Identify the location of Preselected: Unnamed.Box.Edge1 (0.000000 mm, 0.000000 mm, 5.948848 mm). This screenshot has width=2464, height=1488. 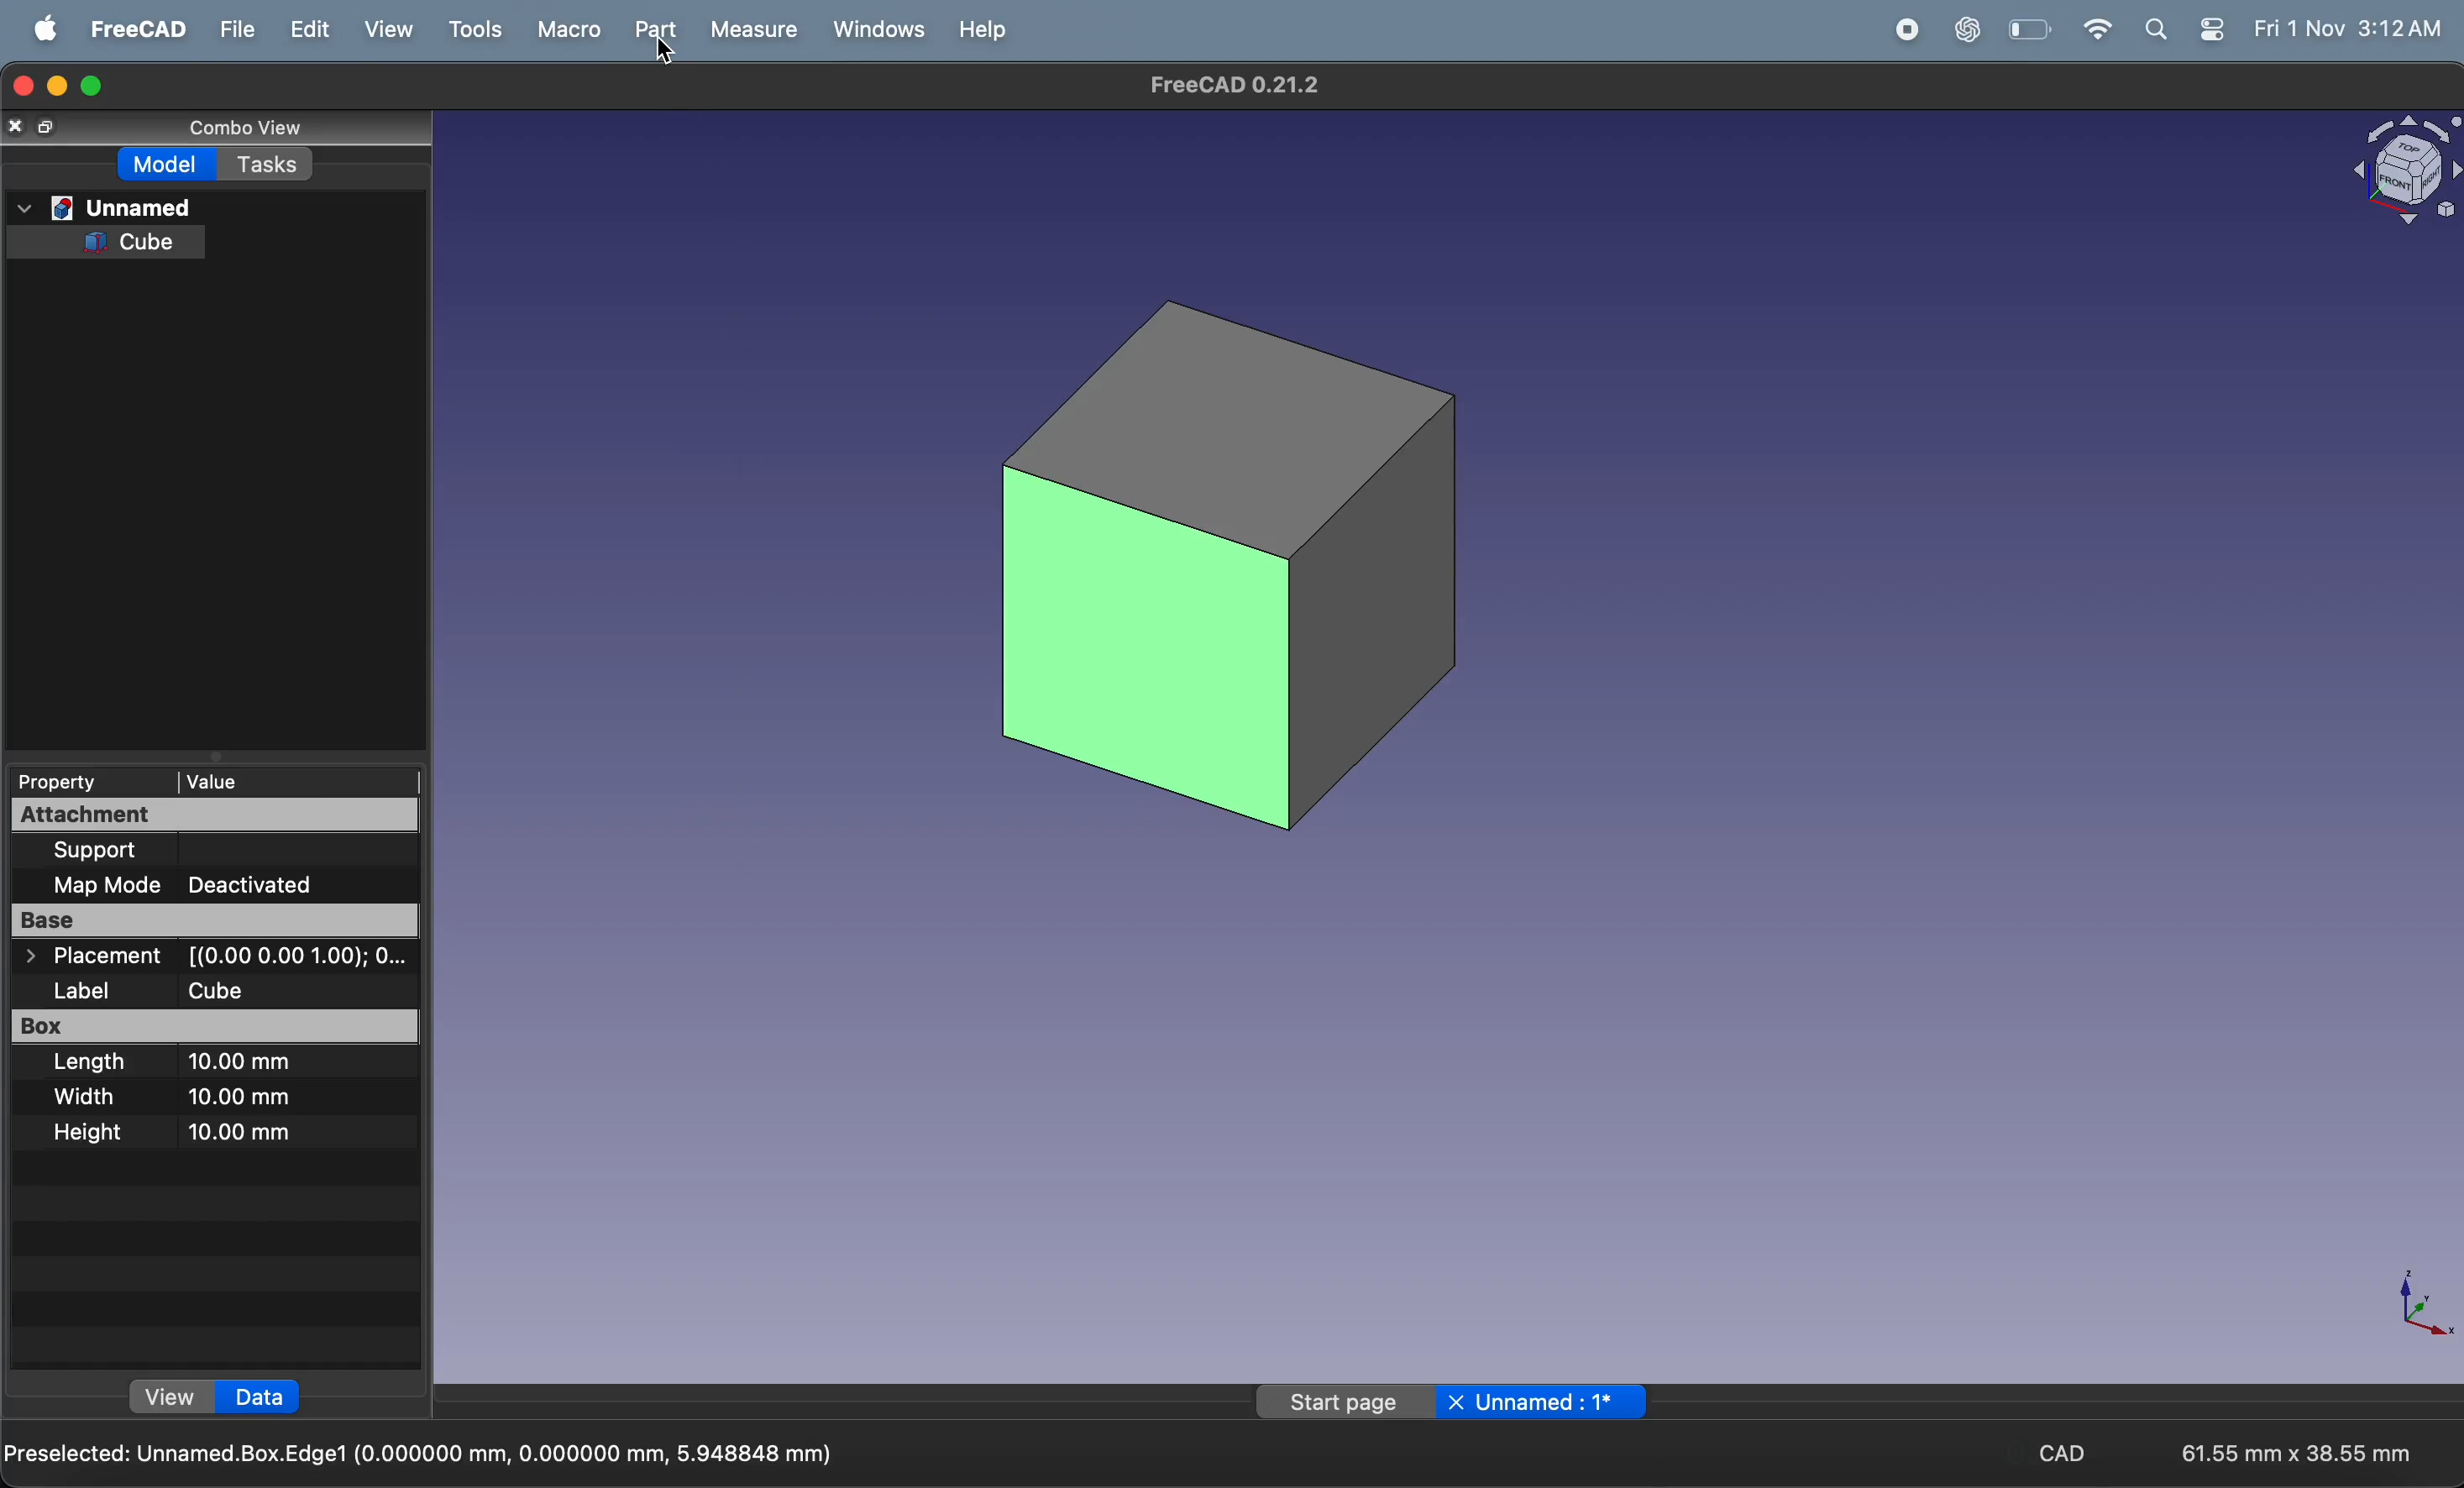
(422, 1451).